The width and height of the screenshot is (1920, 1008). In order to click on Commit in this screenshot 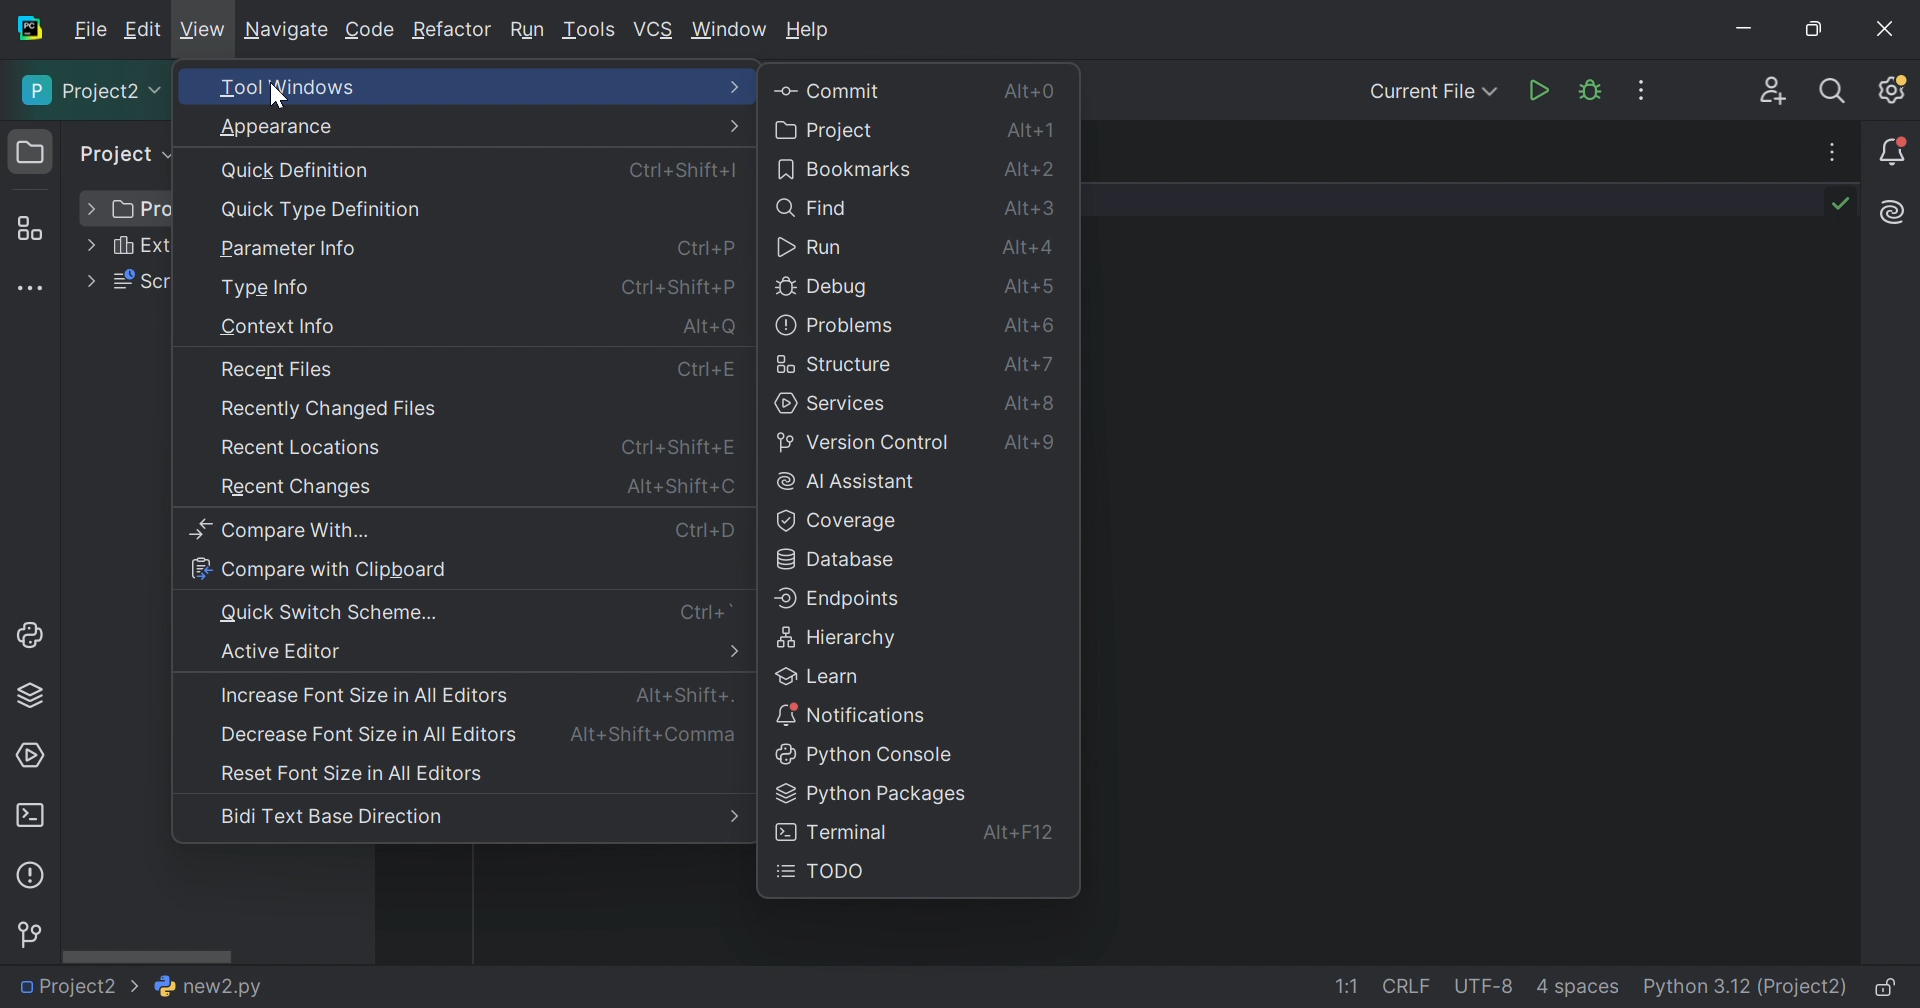, I will do `click(832, 90)`.